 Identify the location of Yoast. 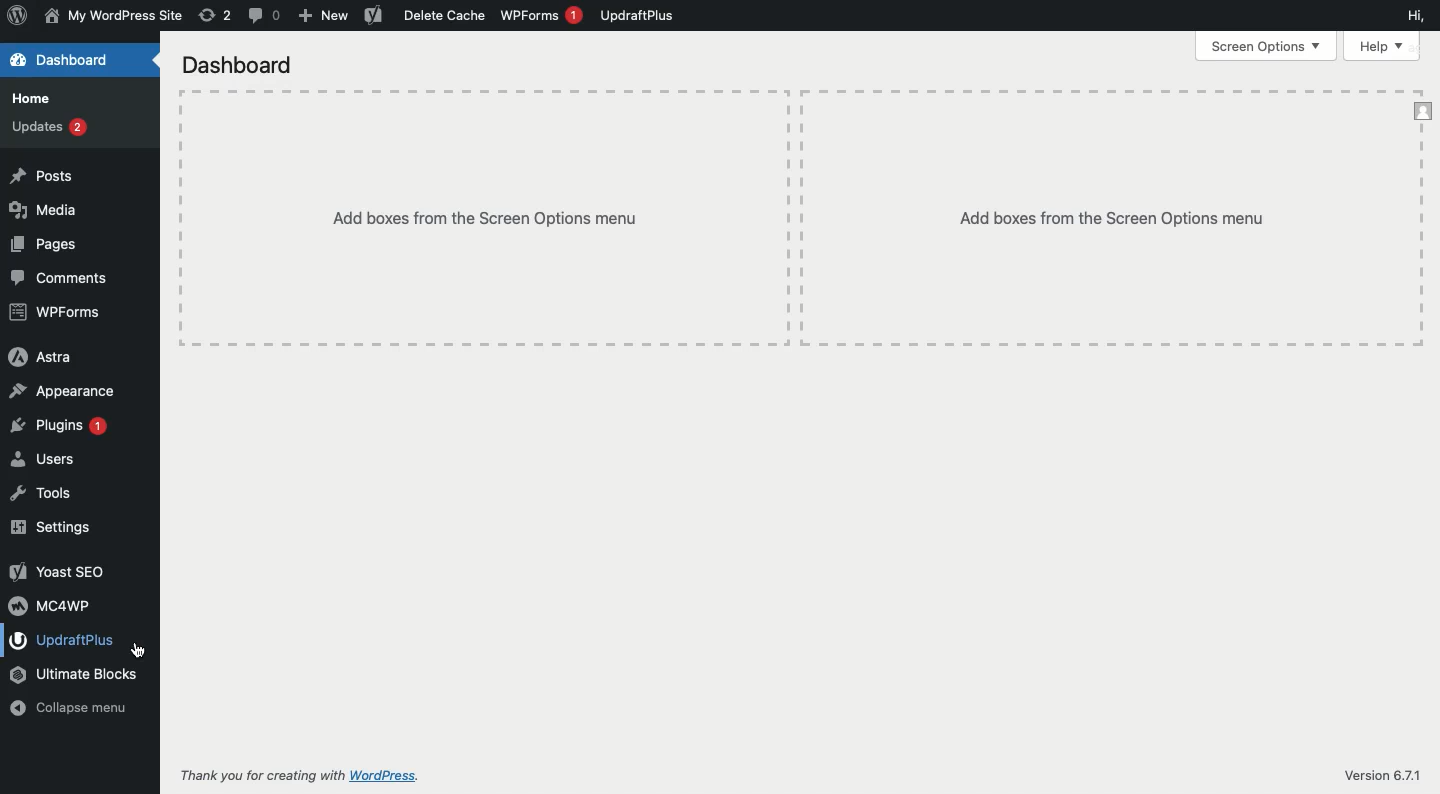
(372, 17).